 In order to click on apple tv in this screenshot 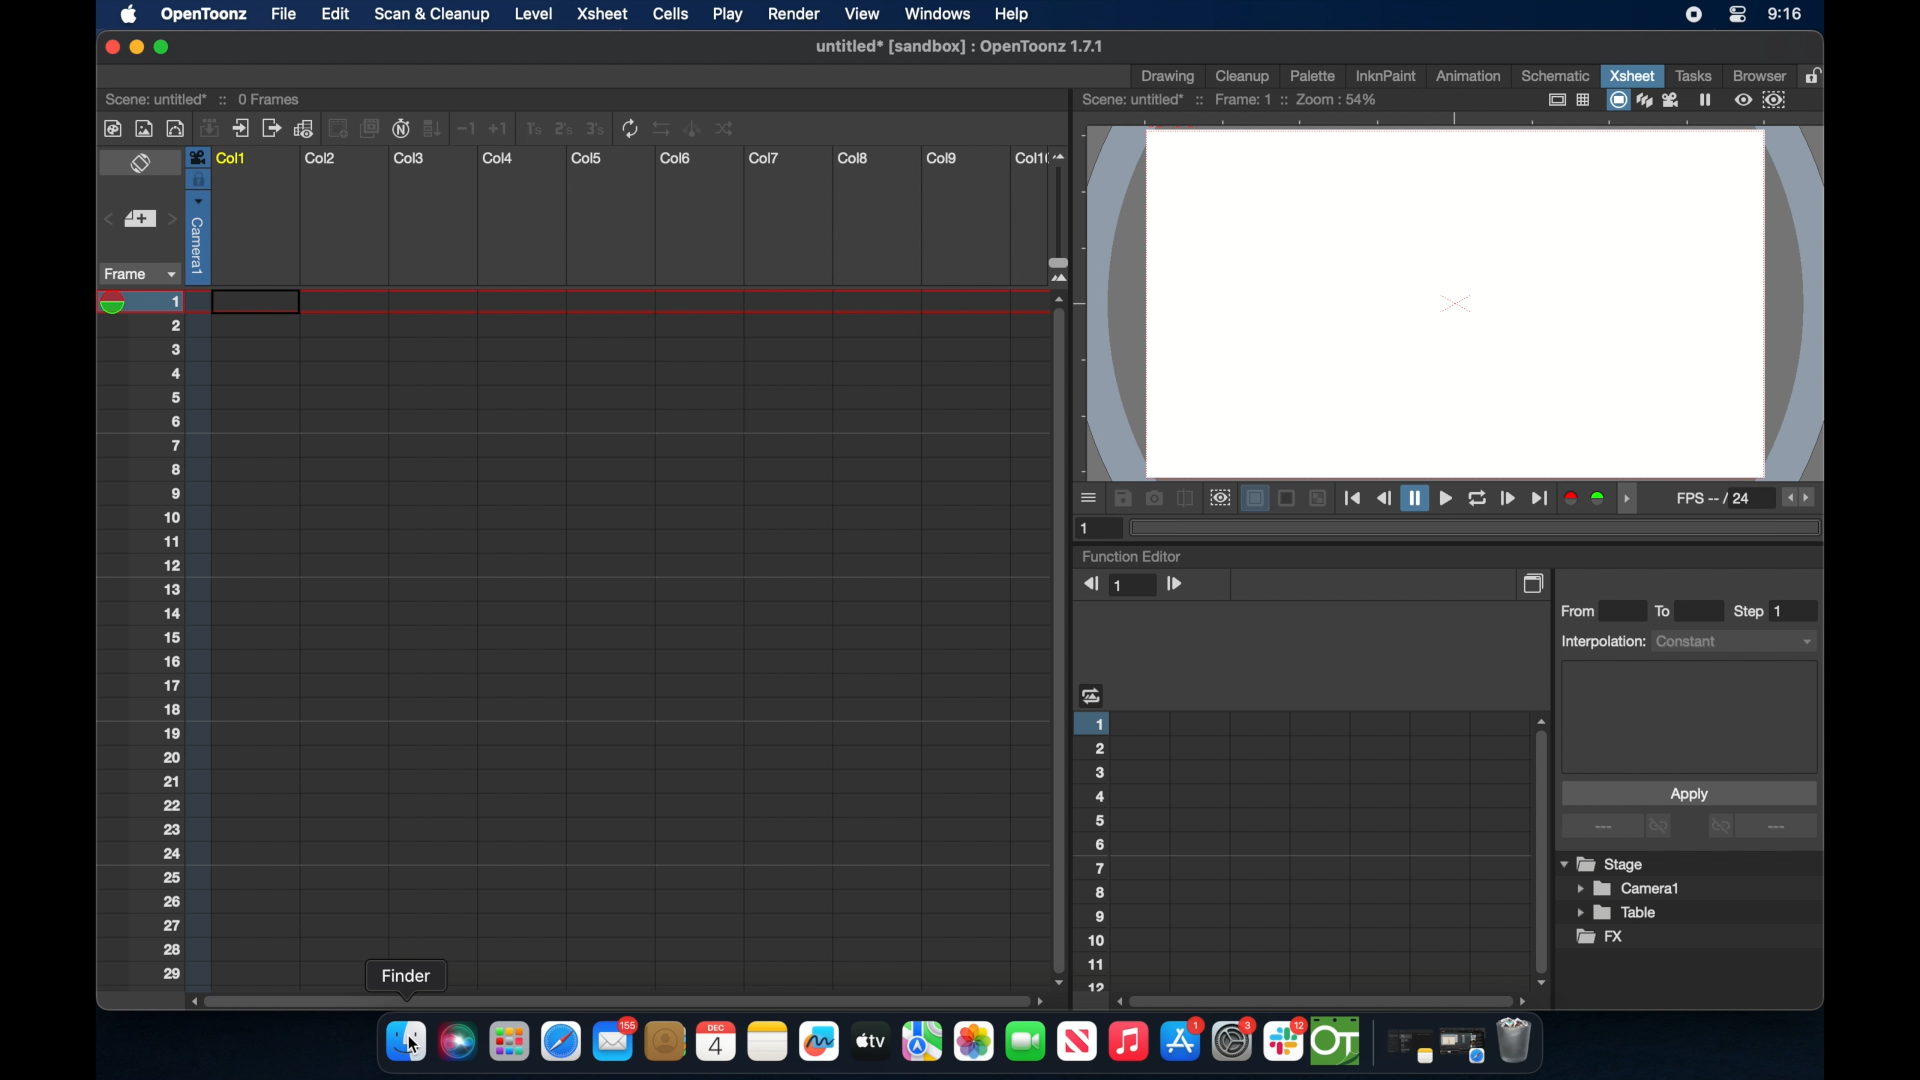, I will do `click(869, 1041)`.